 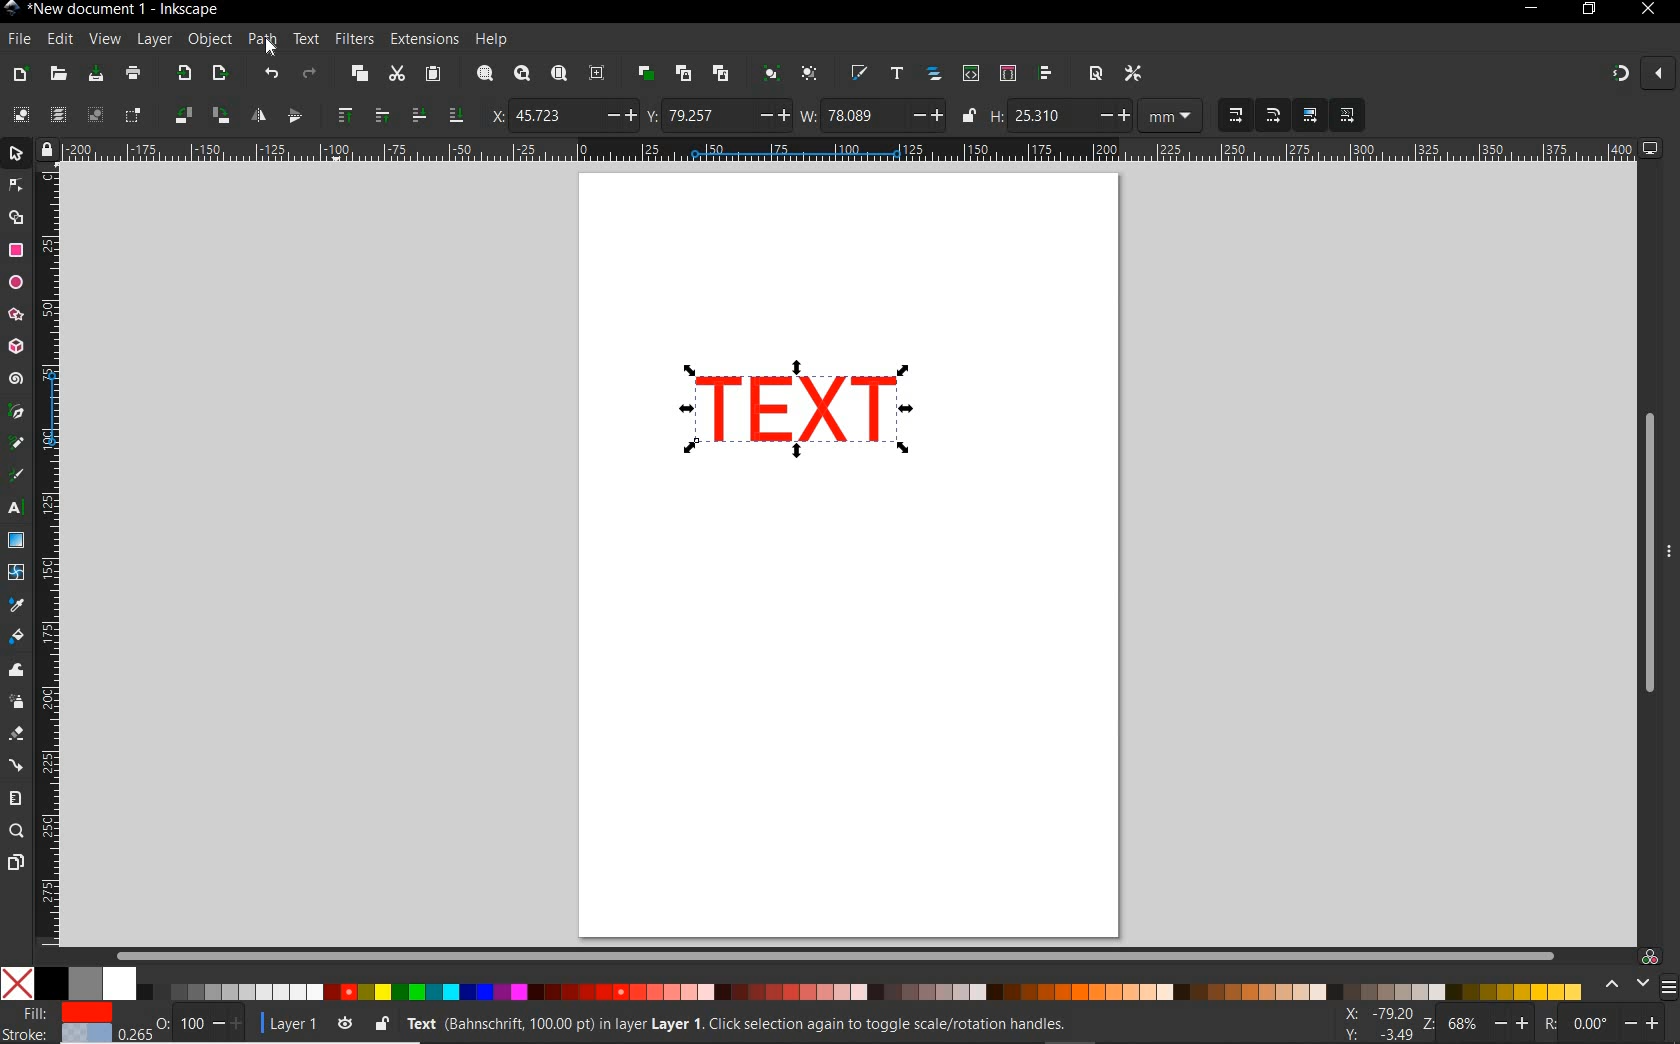 I want to click on ERASER TOOL, so click(x=18, y=734).